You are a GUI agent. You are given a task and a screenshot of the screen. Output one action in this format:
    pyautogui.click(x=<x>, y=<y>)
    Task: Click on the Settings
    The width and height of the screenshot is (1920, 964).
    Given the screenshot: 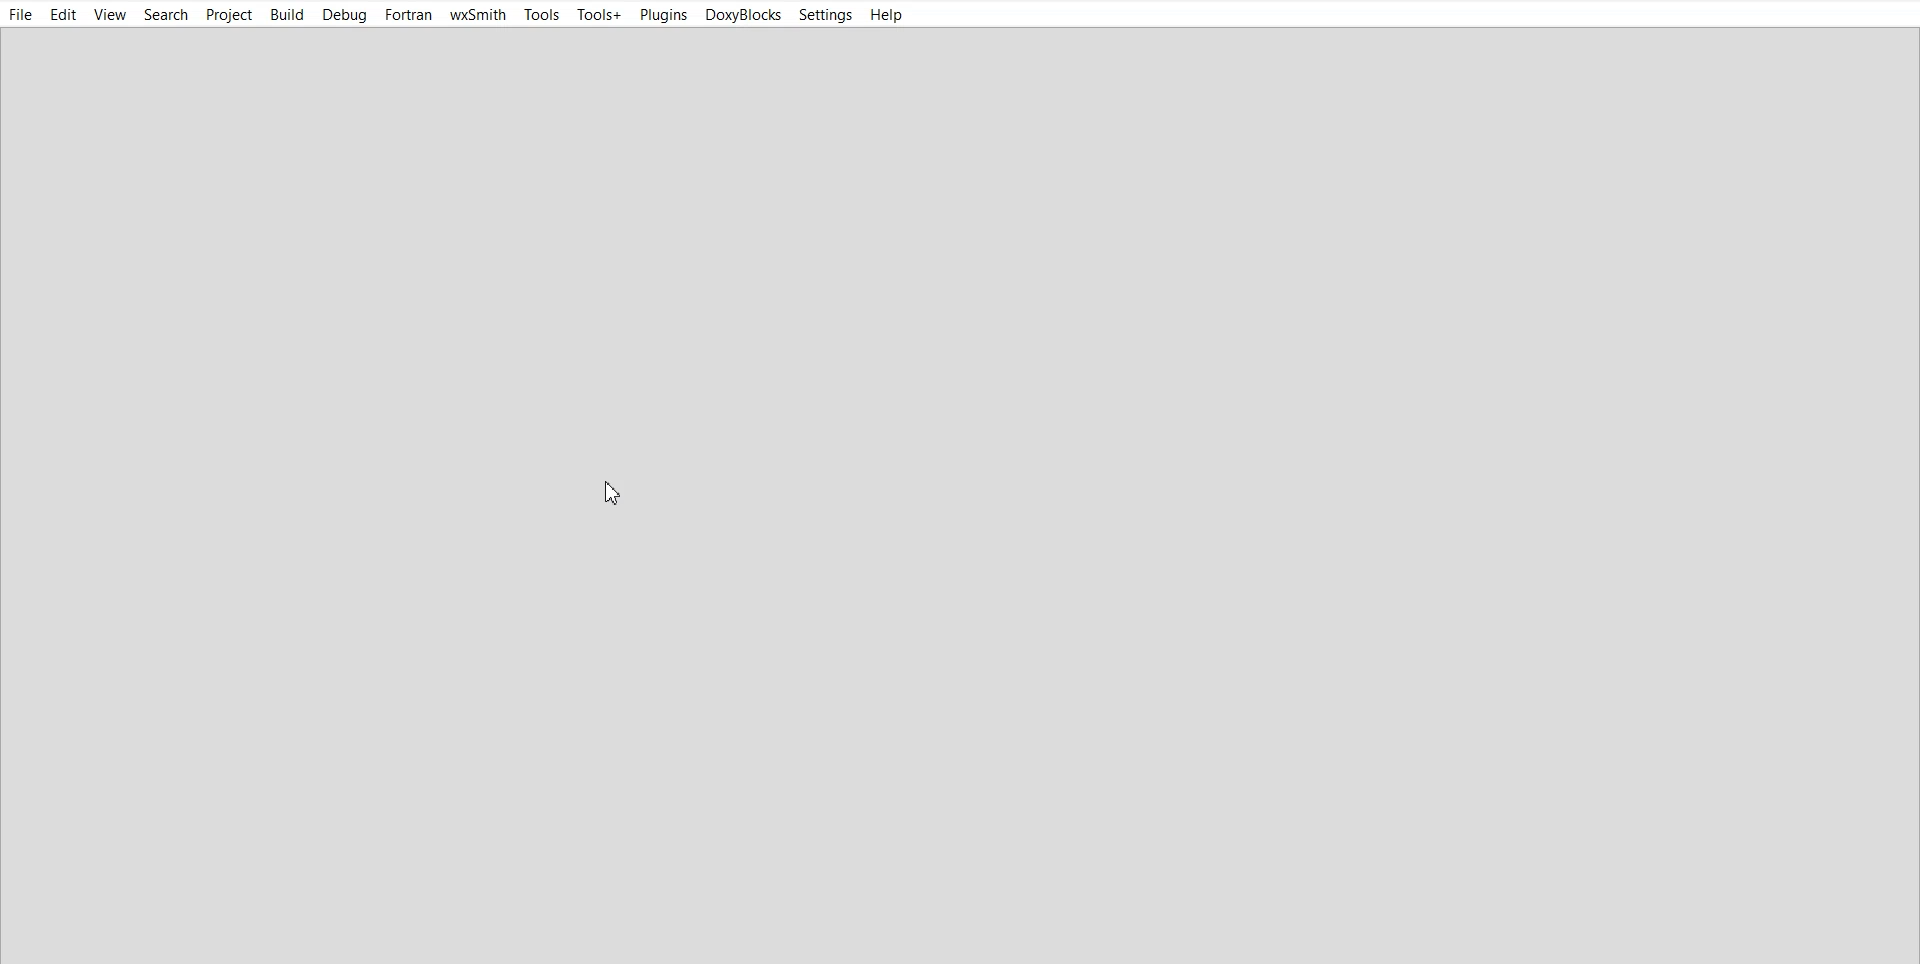 What is the action you would take?
    pyautogui.click(x=825, y=14)
    